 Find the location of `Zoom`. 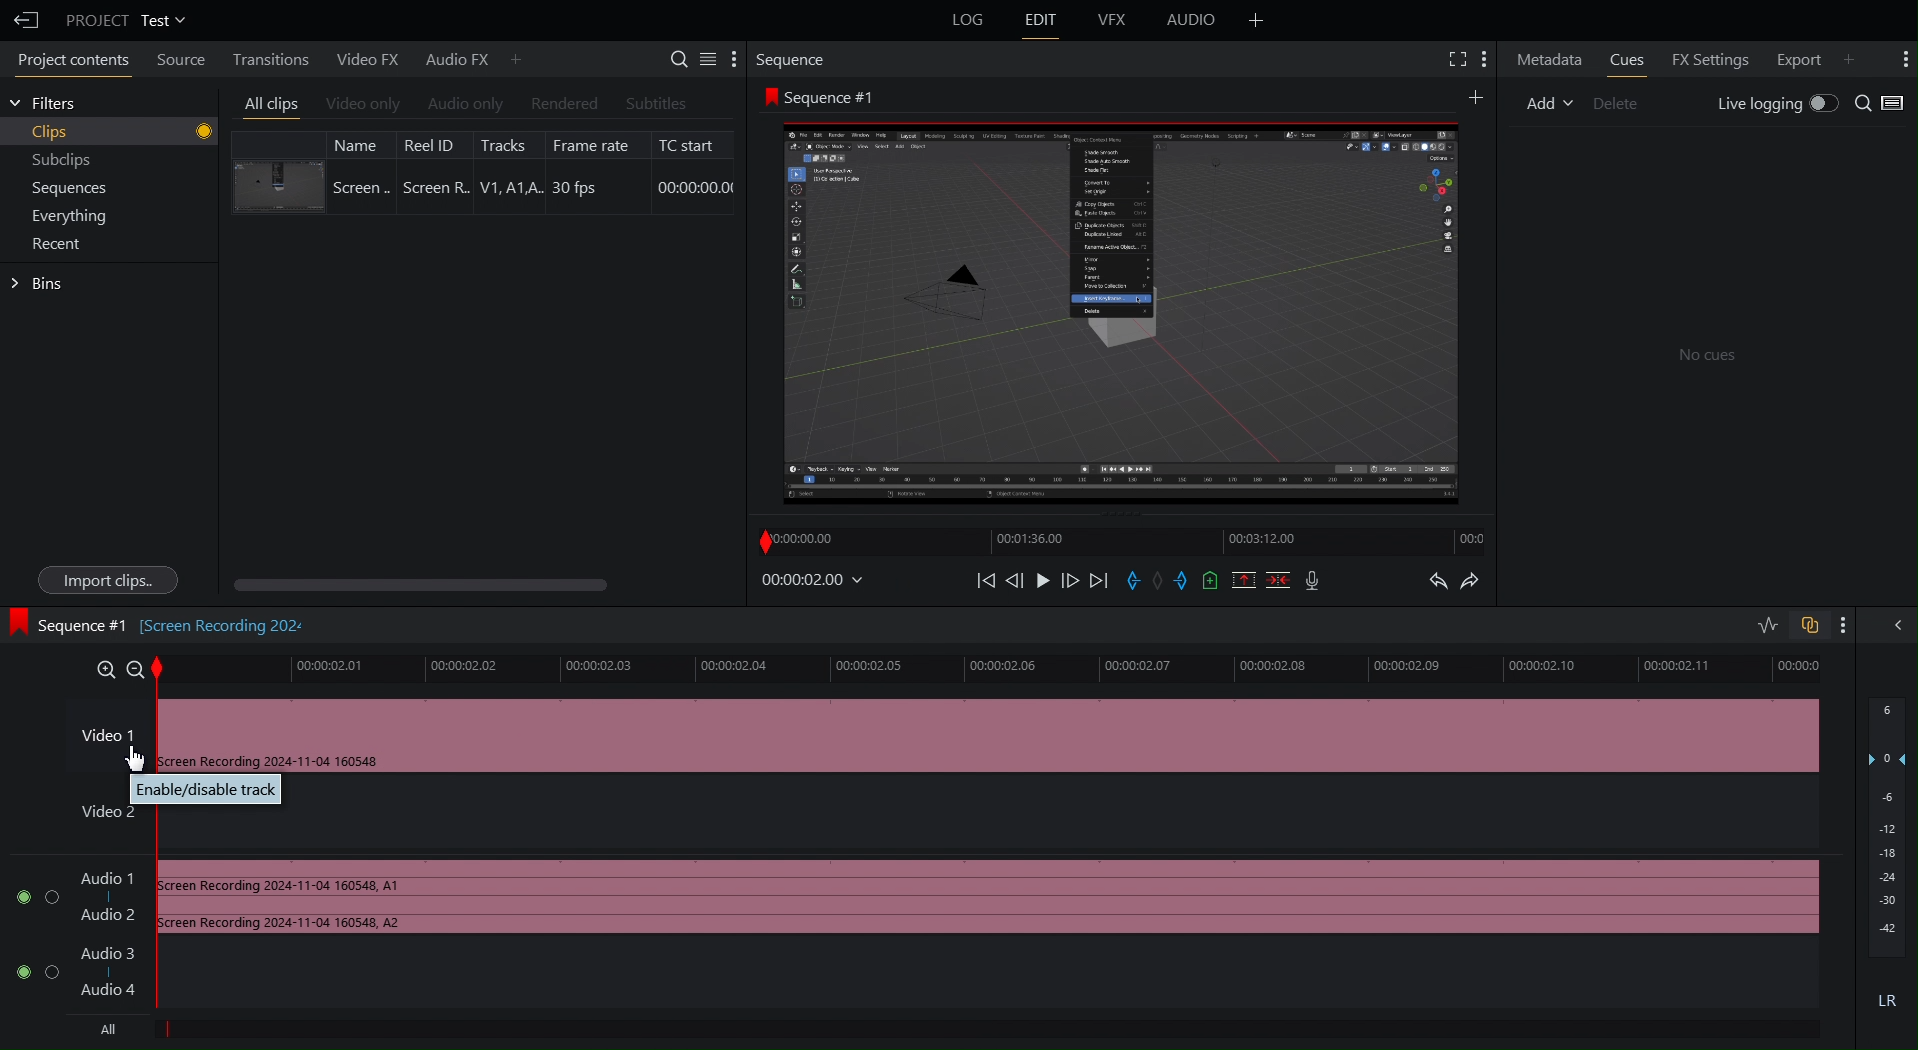

Zoom is located at coordinates (119, 668).